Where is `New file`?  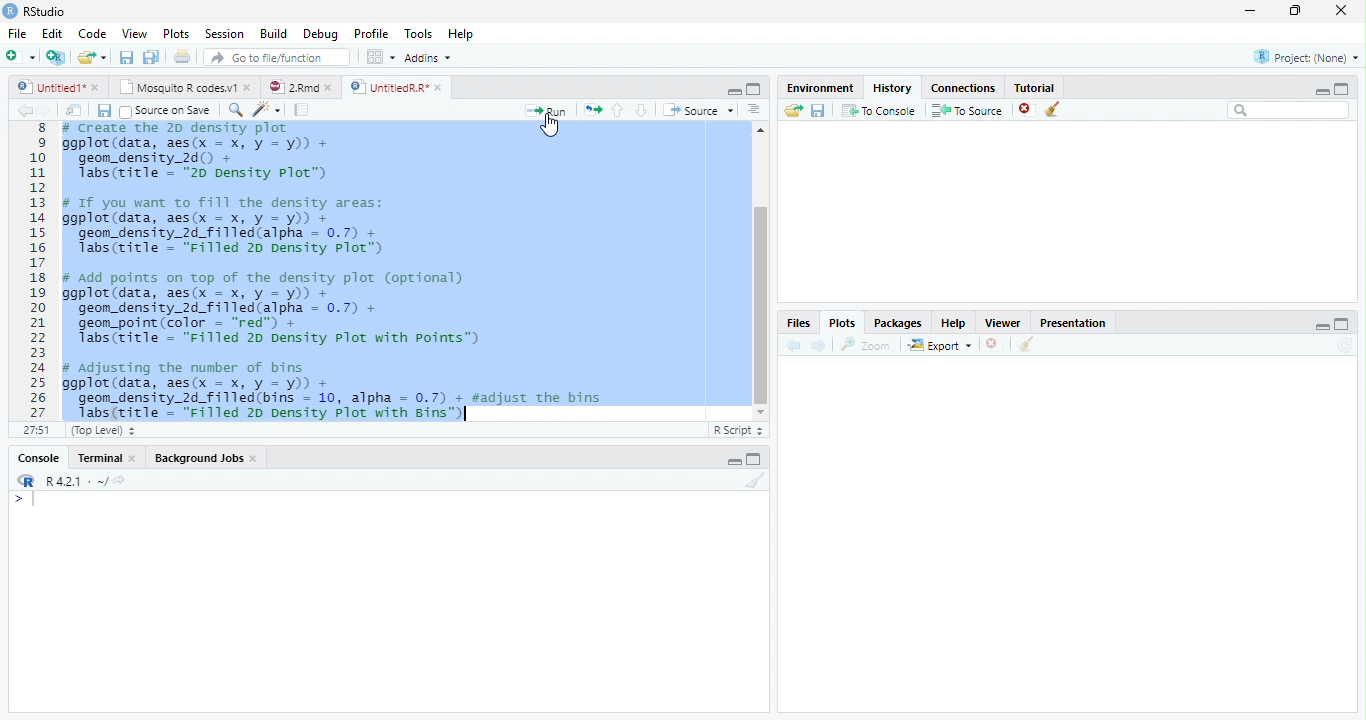
New file is located at coordinates (20, 57).